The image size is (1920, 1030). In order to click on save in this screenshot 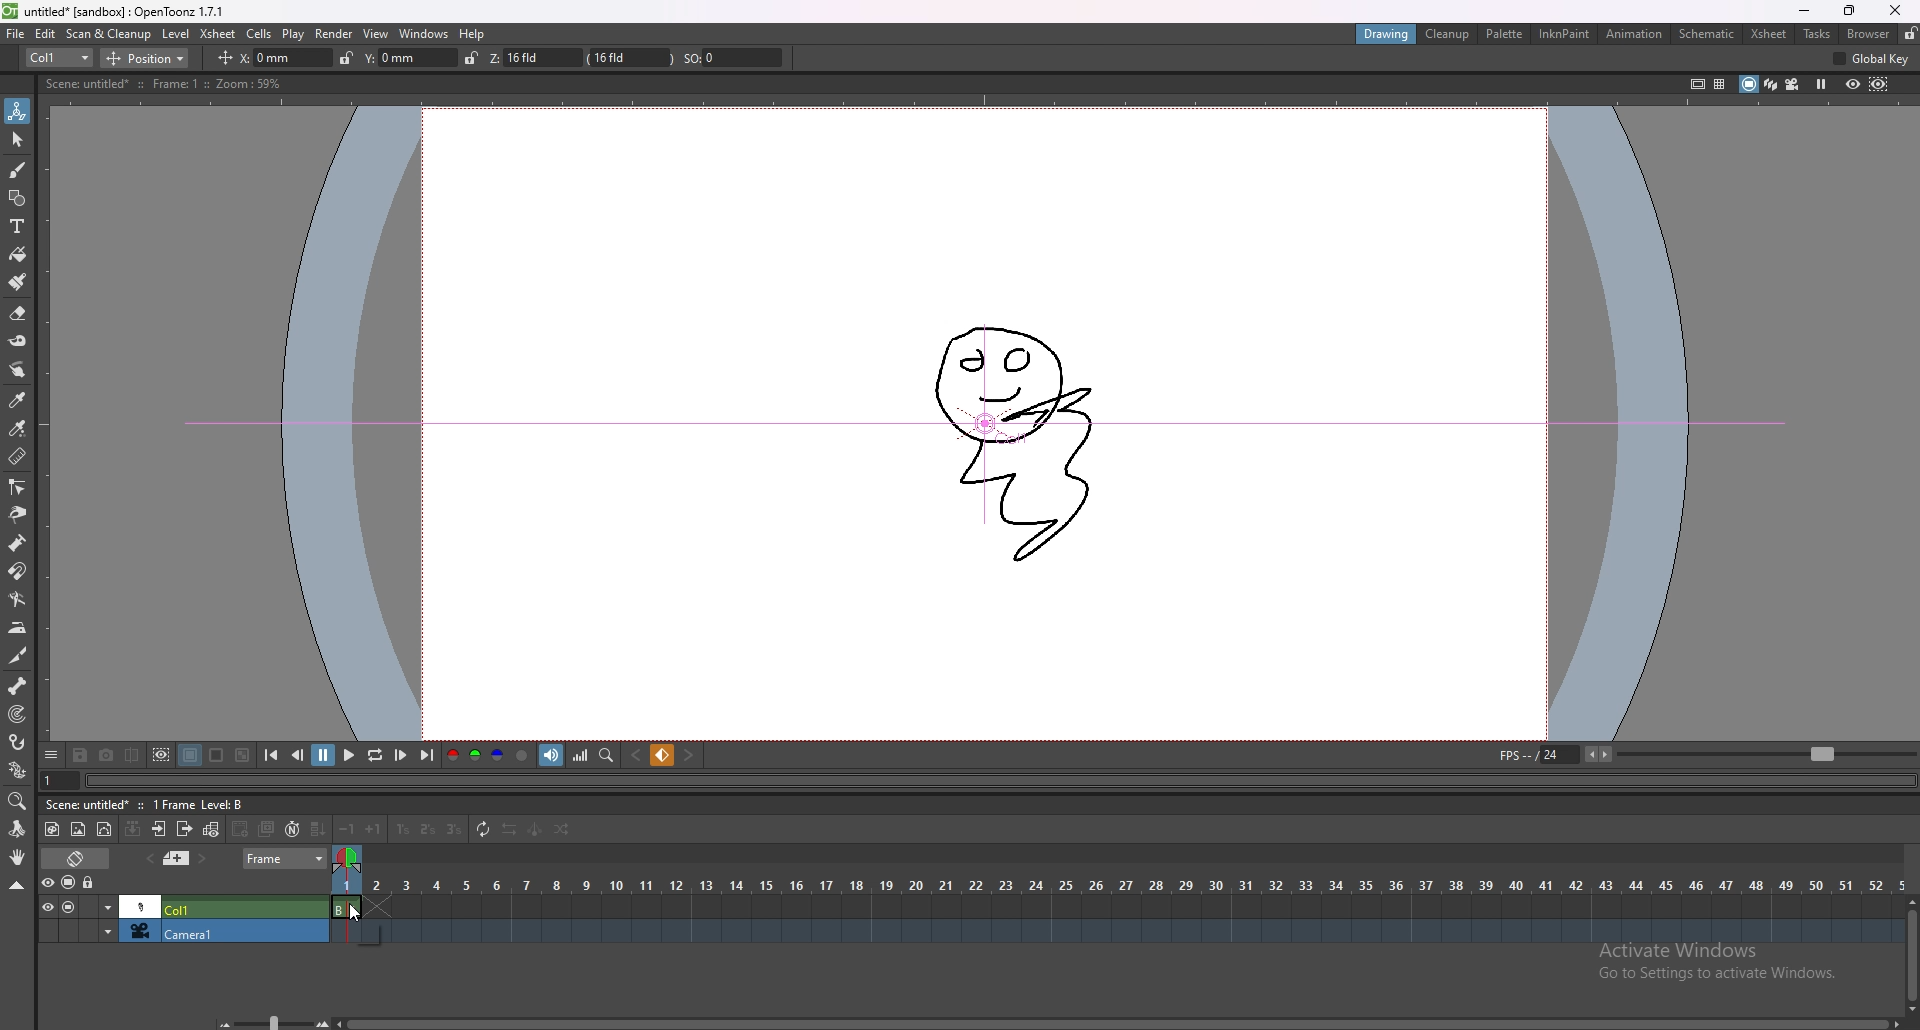, I will do `click(83, 754)`.